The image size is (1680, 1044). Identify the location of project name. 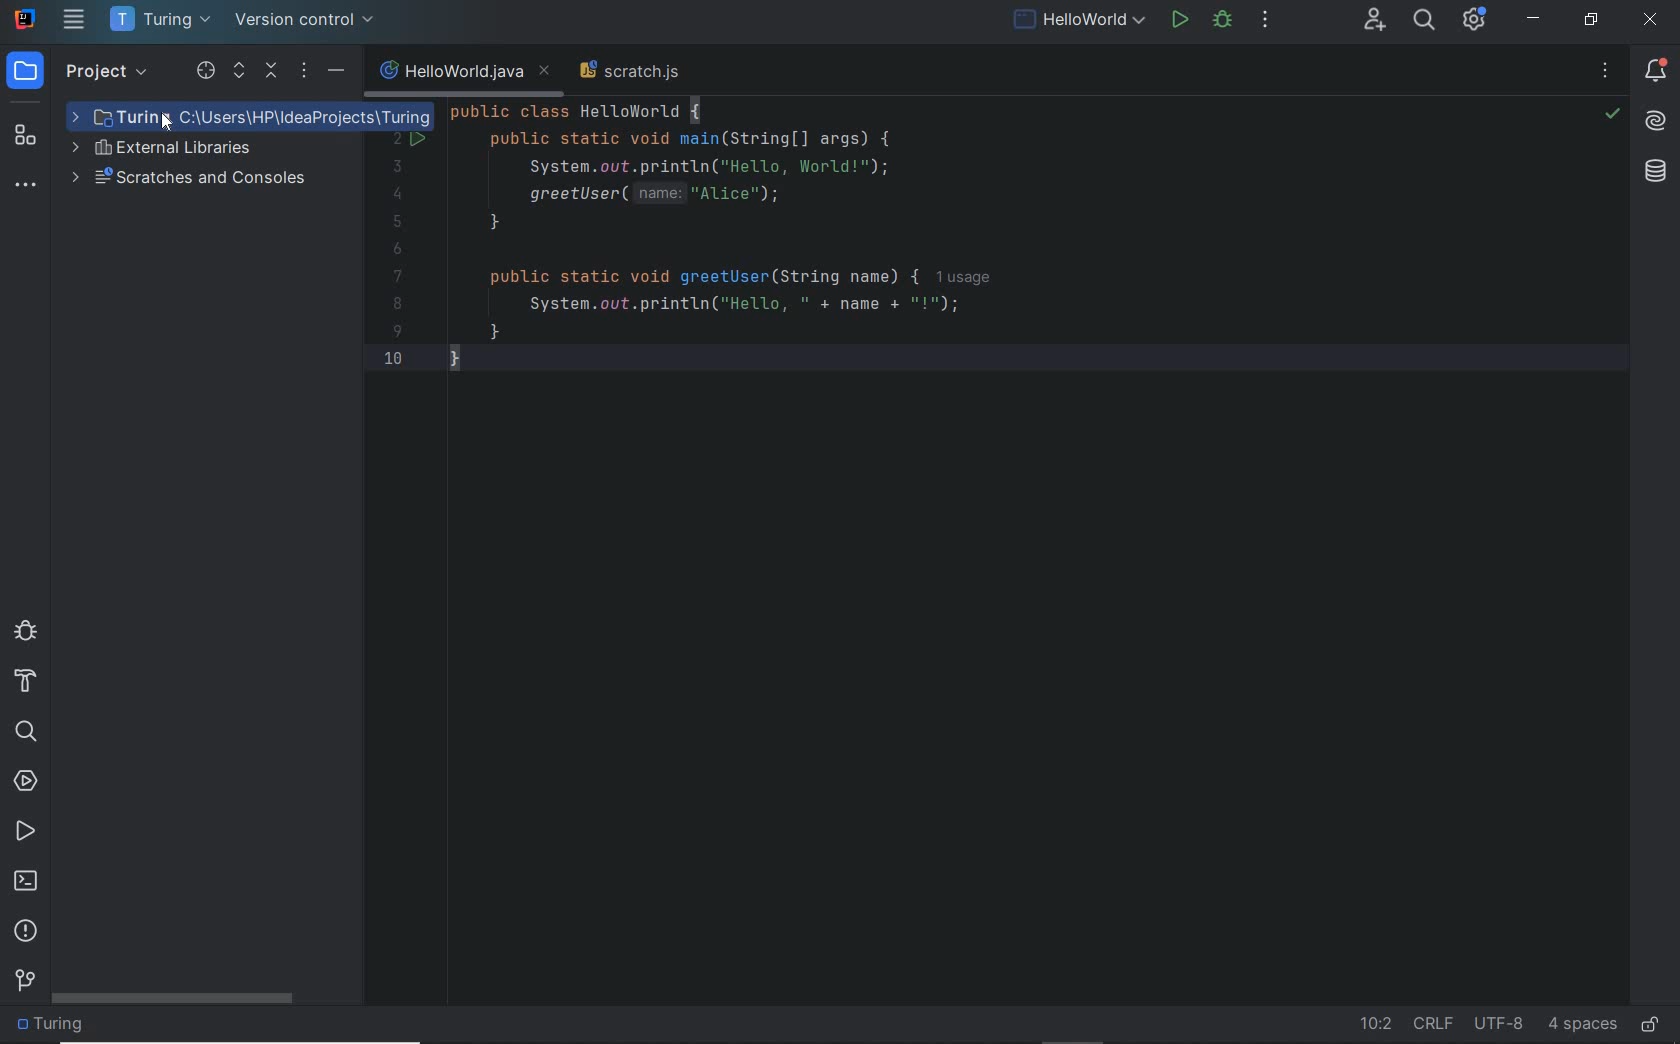
(162, 20).